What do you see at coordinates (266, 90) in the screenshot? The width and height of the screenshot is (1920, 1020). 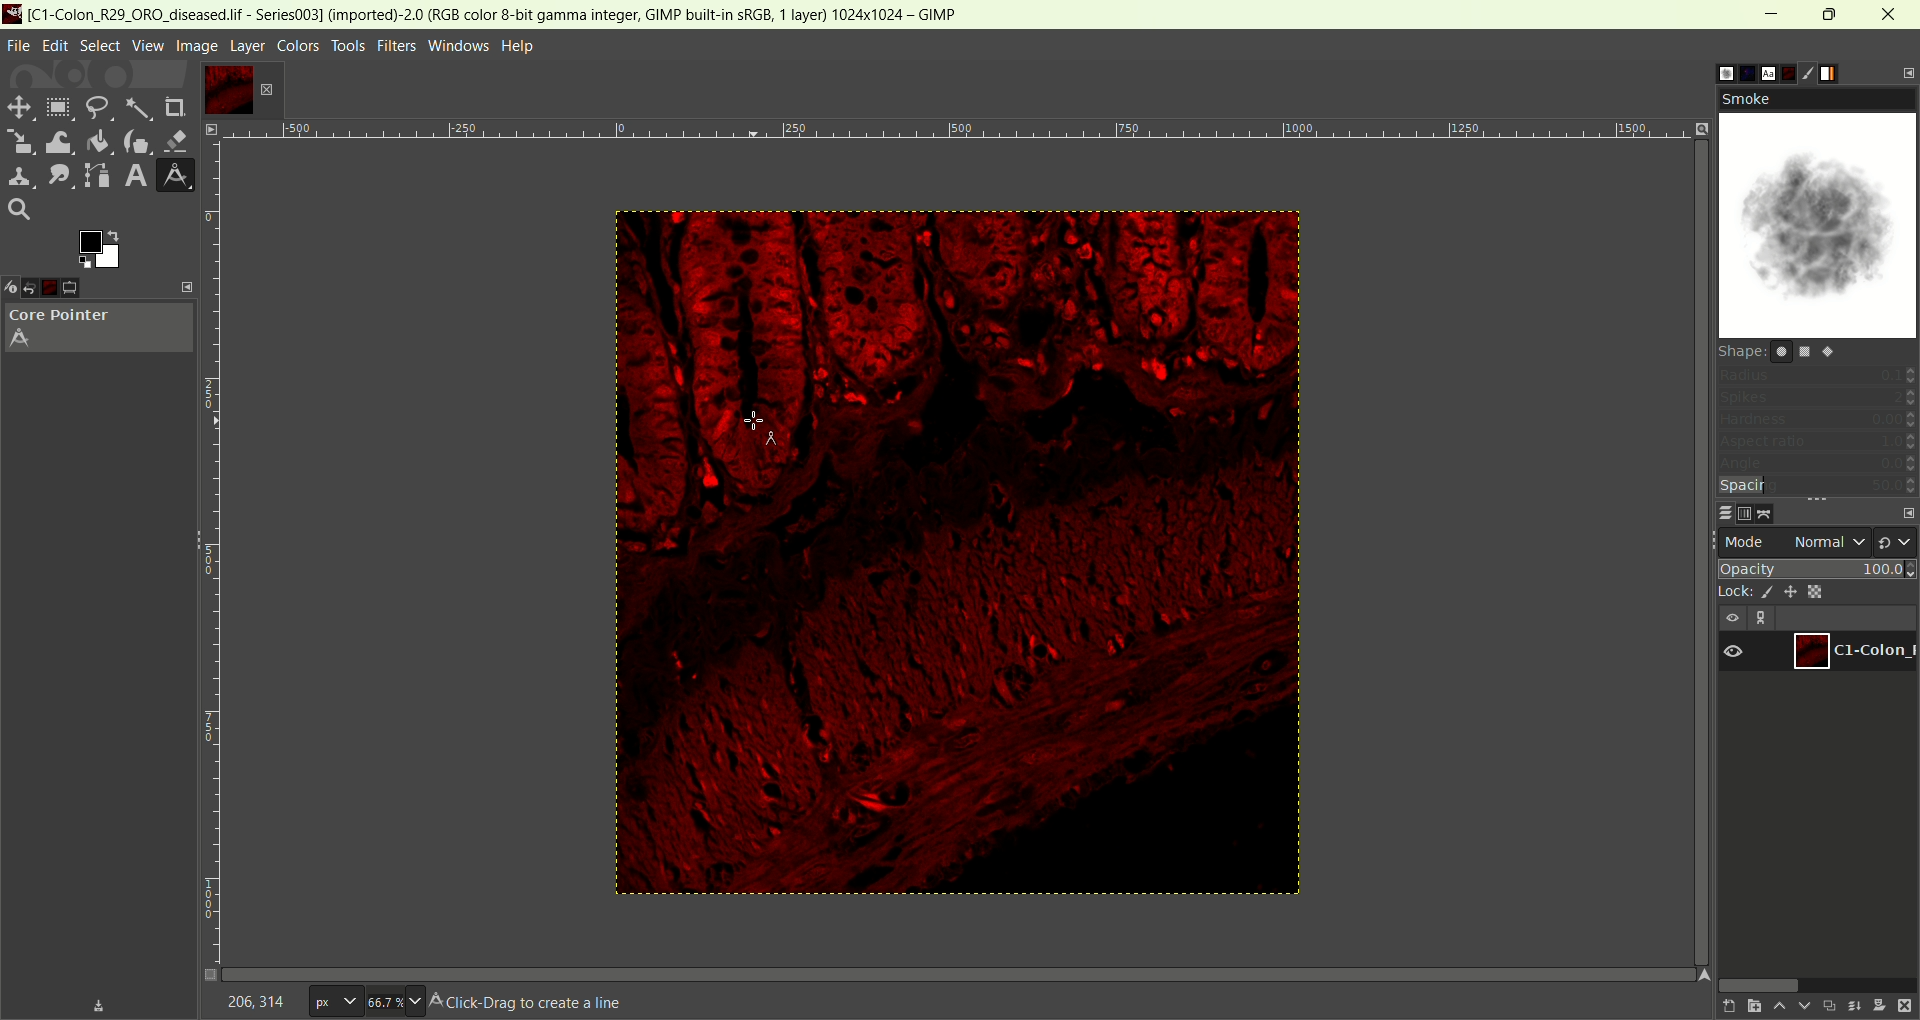 I see `close tab` at bounding box center [266, 90].